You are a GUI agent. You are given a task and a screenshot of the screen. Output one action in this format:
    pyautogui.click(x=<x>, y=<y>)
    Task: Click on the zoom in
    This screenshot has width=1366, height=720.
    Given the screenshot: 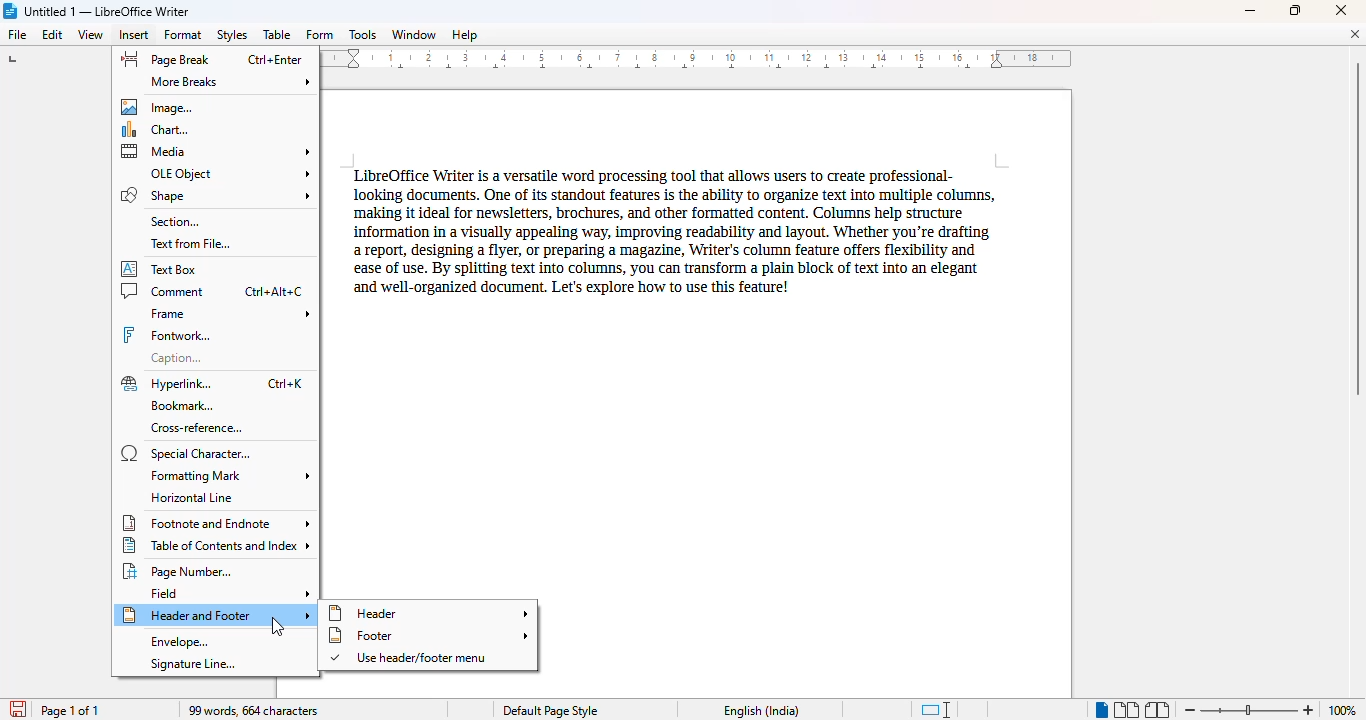 What is the action you would take?
    pyautogui.click(x=1308, y=710)
    